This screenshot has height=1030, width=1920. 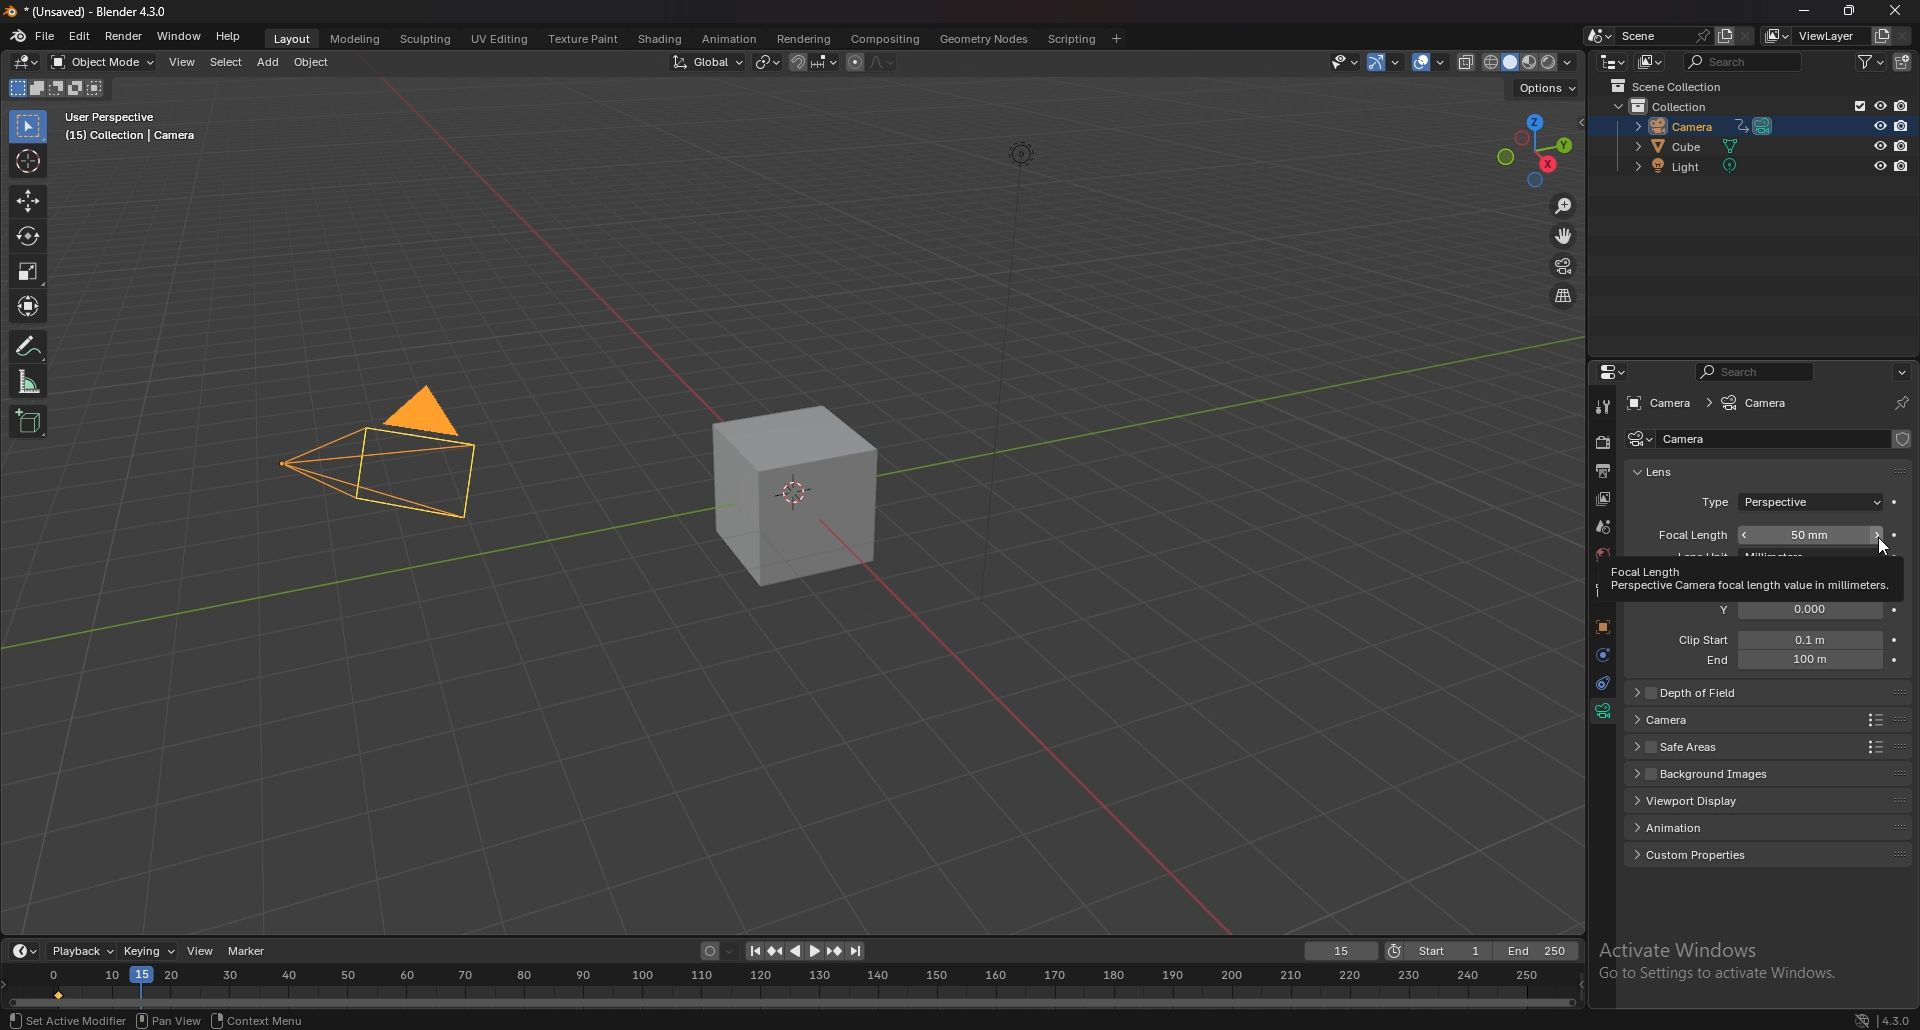 I want to click on layout, so click(x=294, y=40).